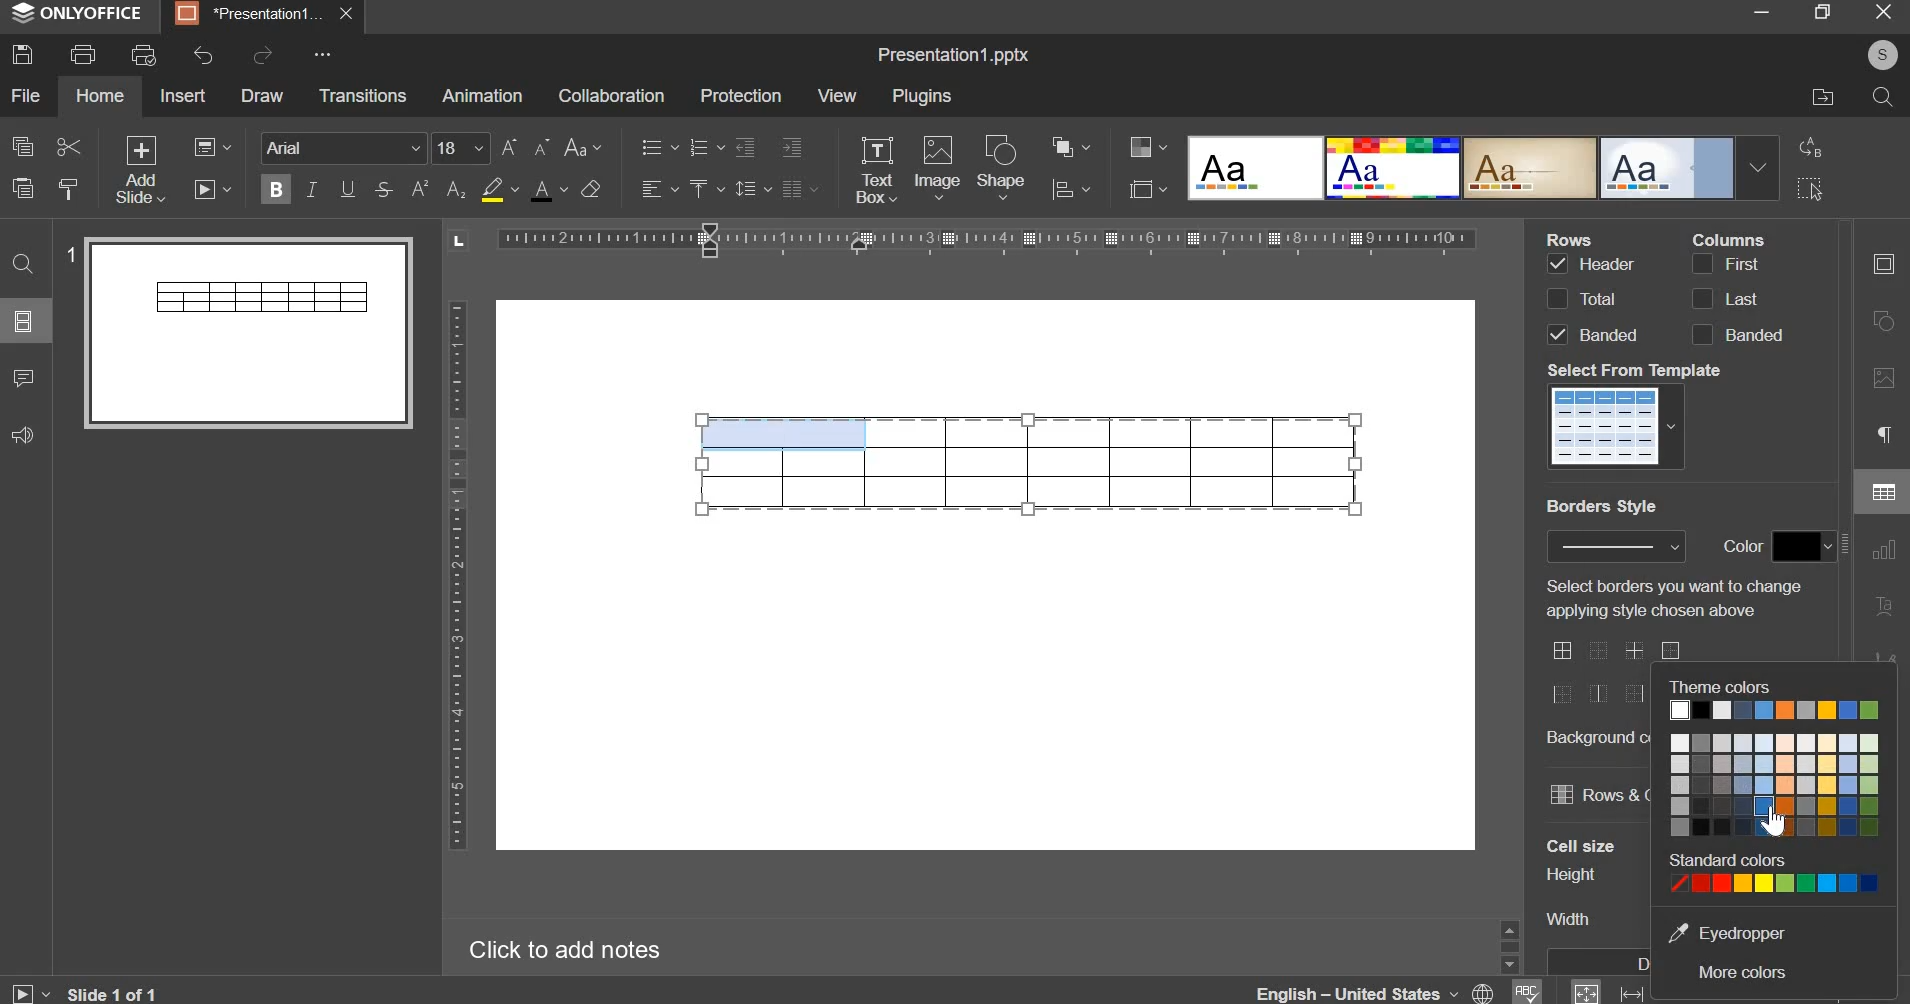  What do you see at coordinates (744, 147) in the screenshot?
I see `decrease indent` at bounding box center [744, 147].